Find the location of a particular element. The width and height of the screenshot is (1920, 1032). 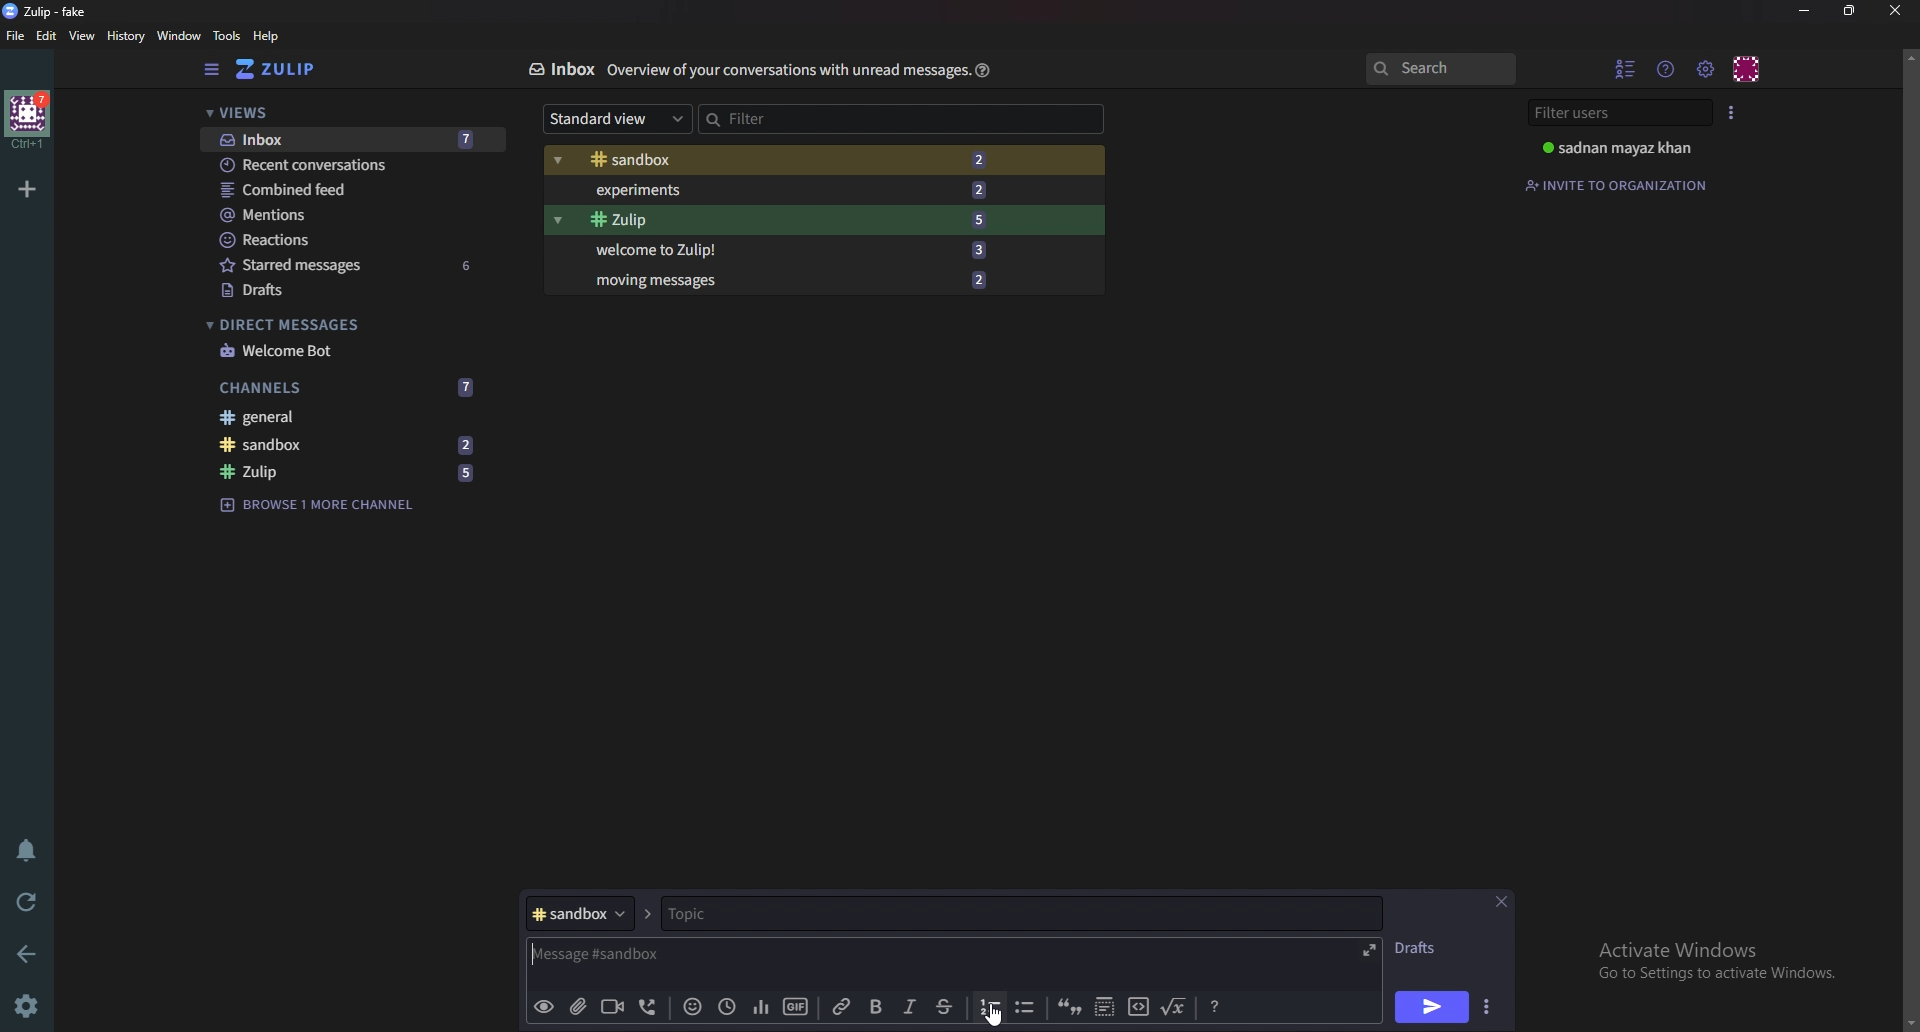

sandbox is located at coordinates (353, 445).